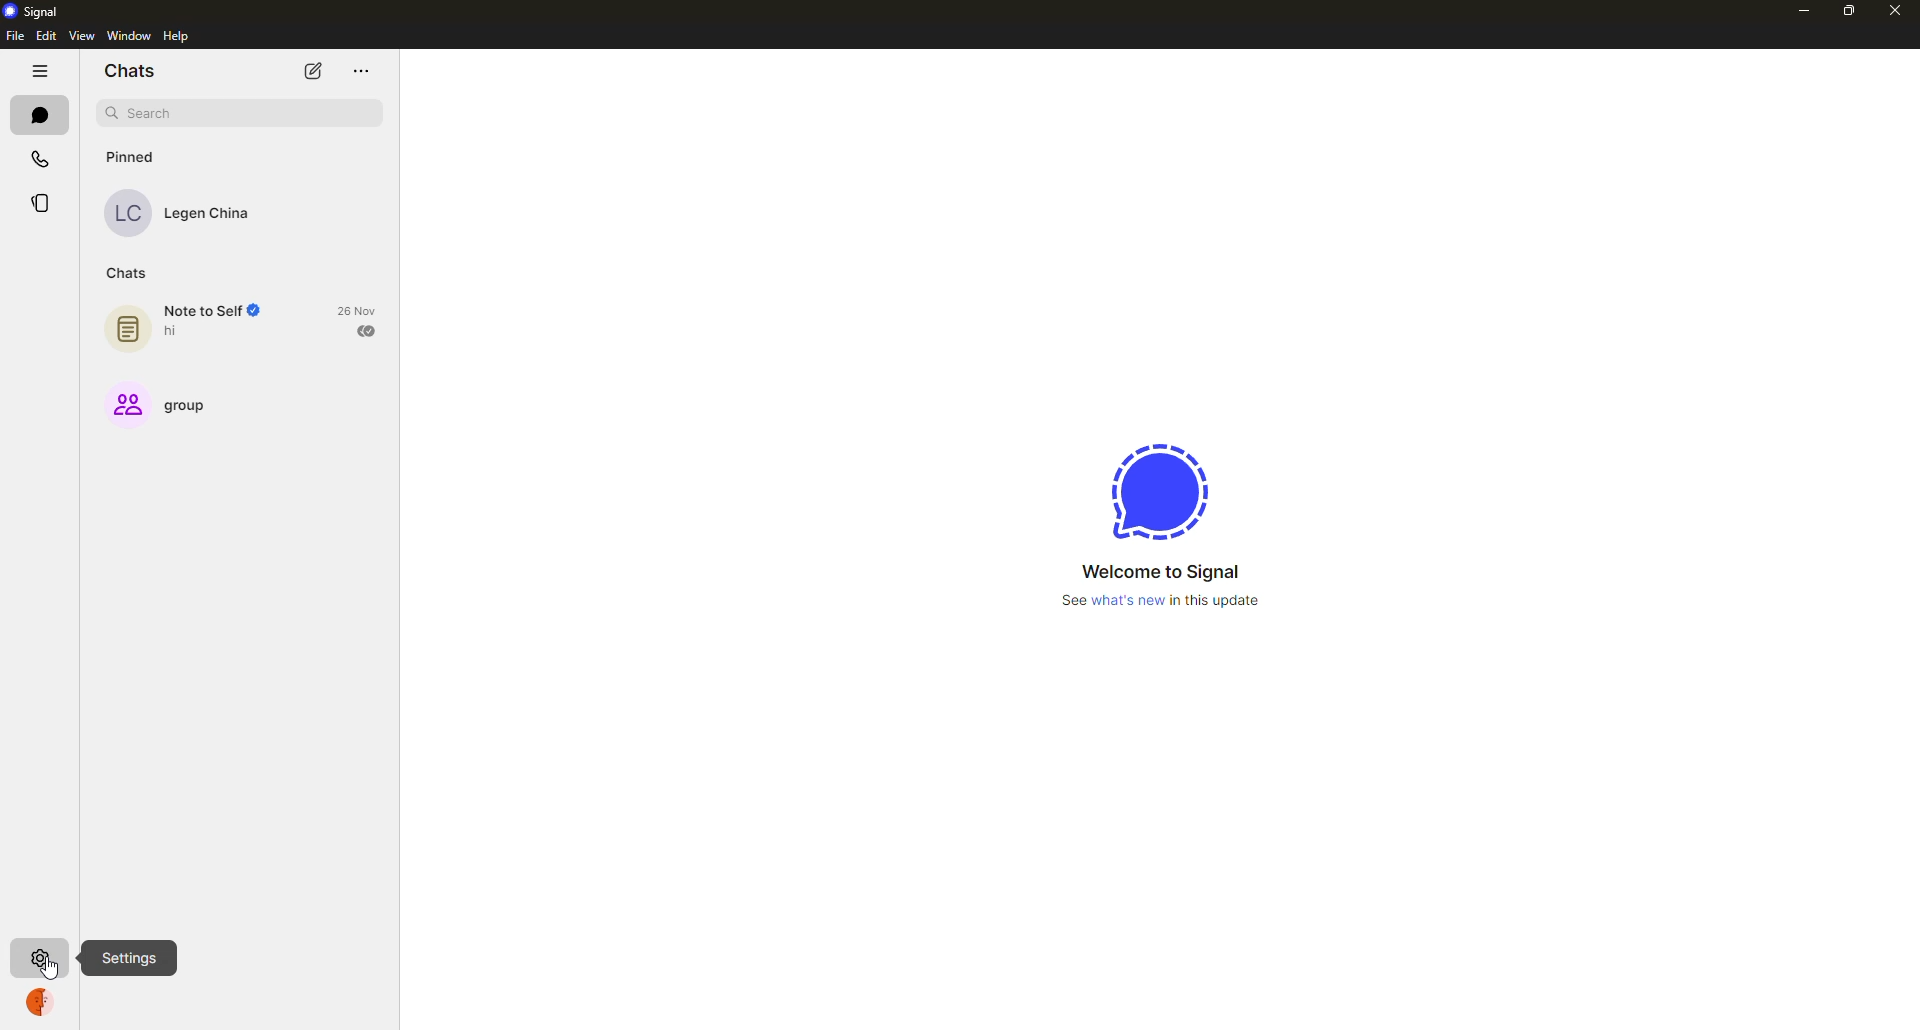 The height and width of the screenshot is (1030, 1920). What do you see at coordinates (313, 70) in the screenshot?
I see `new chat` at bounding box center [313, 70].